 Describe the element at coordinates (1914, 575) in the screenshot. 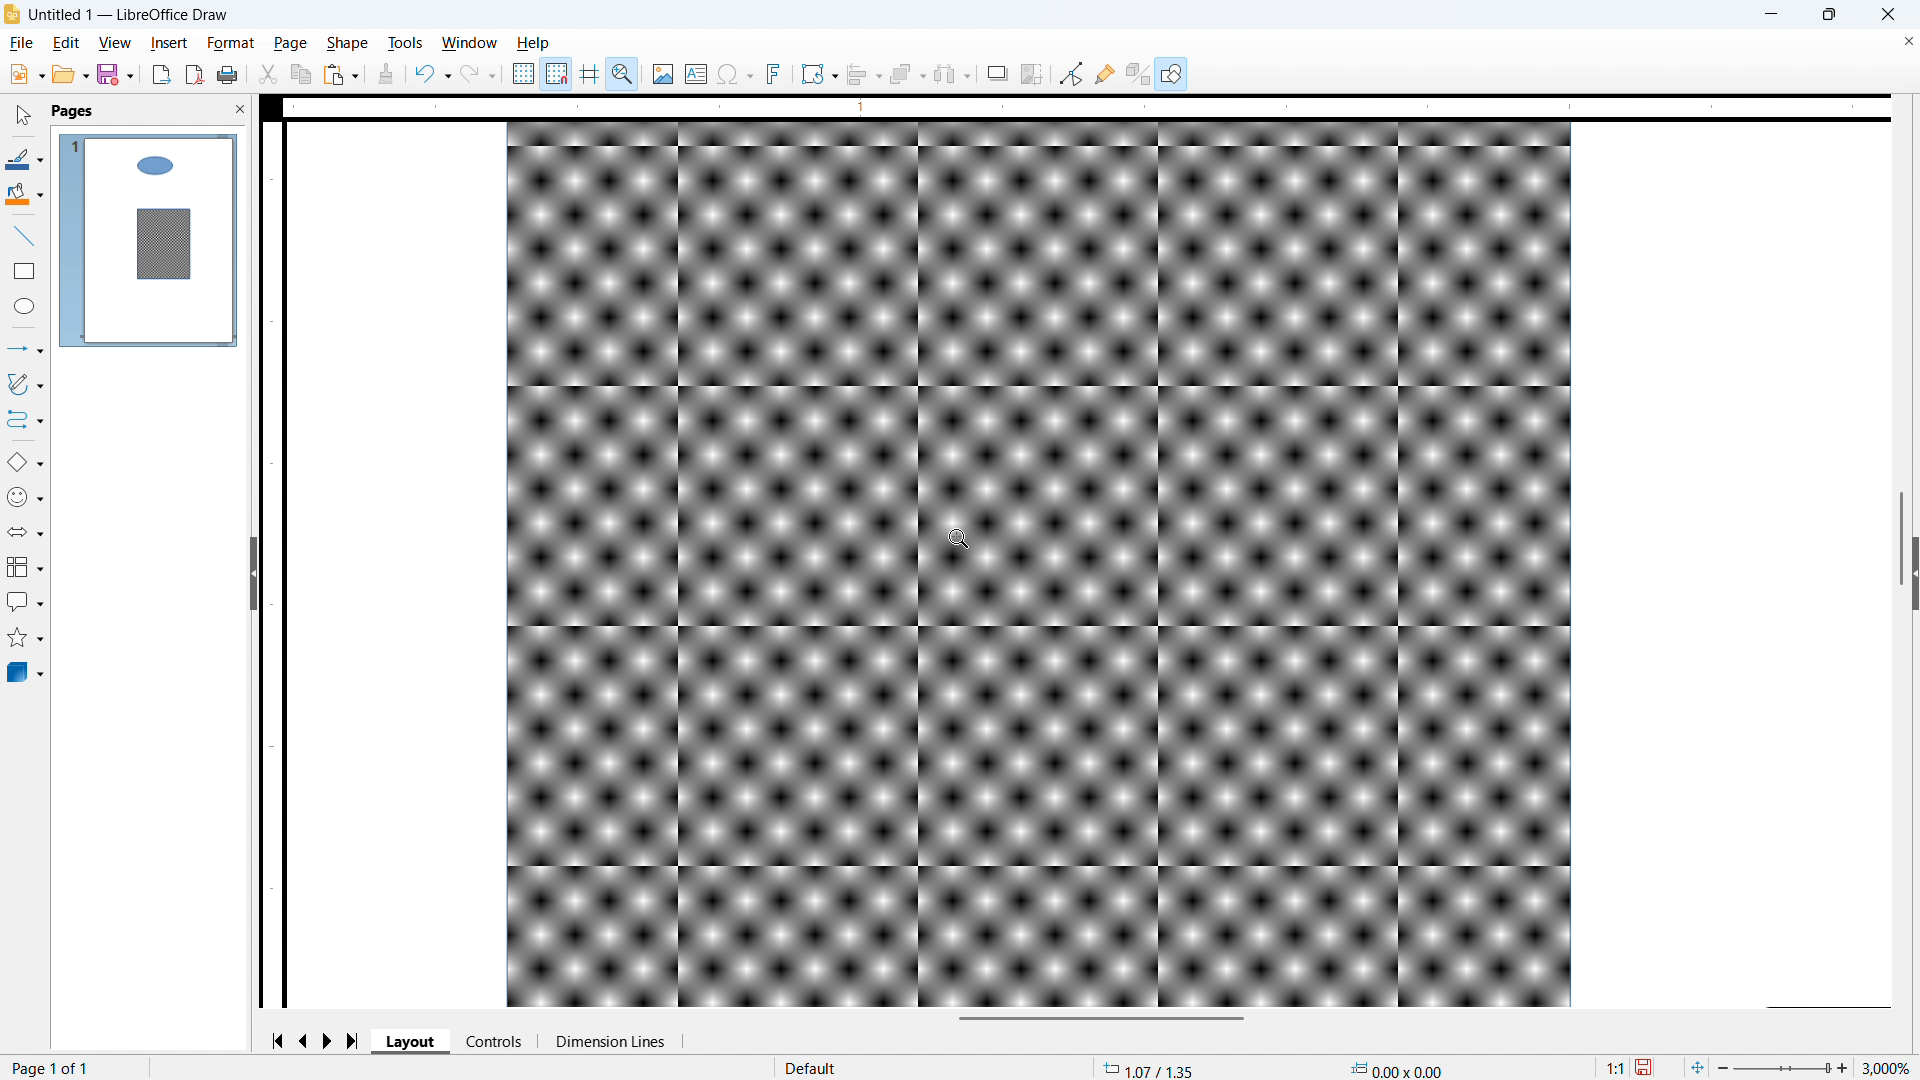

I see `Expand panel ` at that location.